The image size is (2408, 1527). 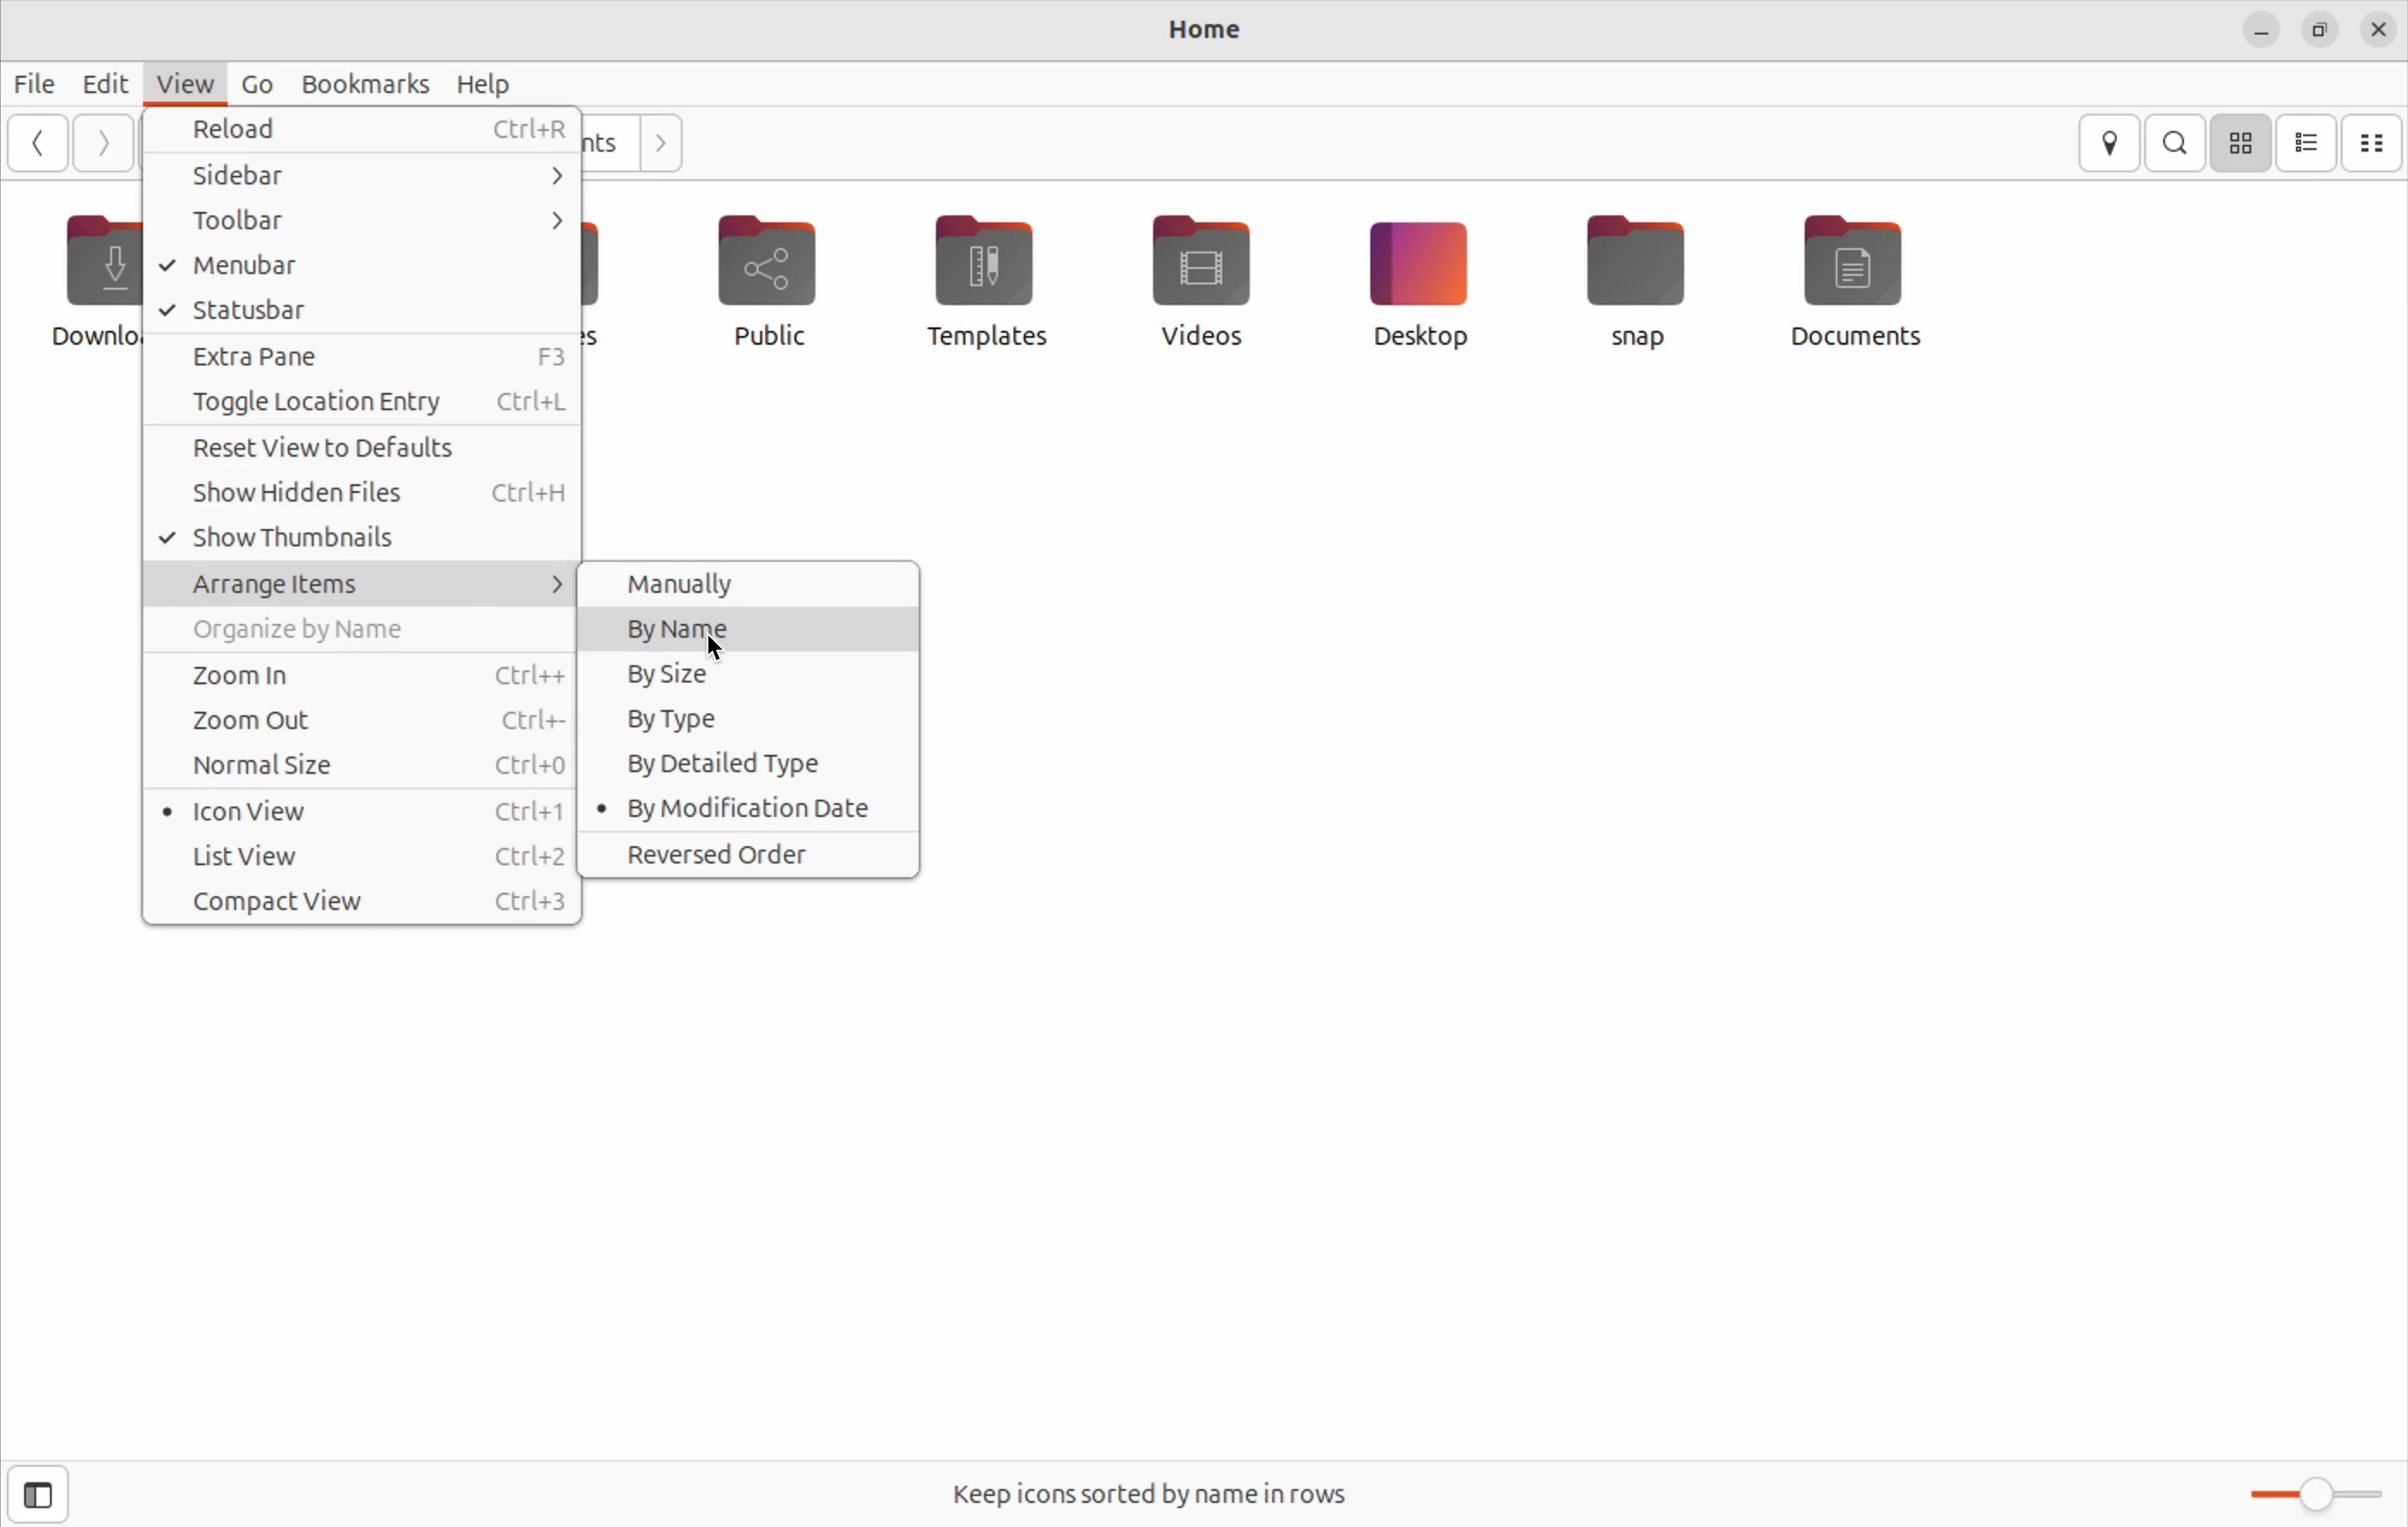 I want to click on desktop, so click(x=1417, y=282).